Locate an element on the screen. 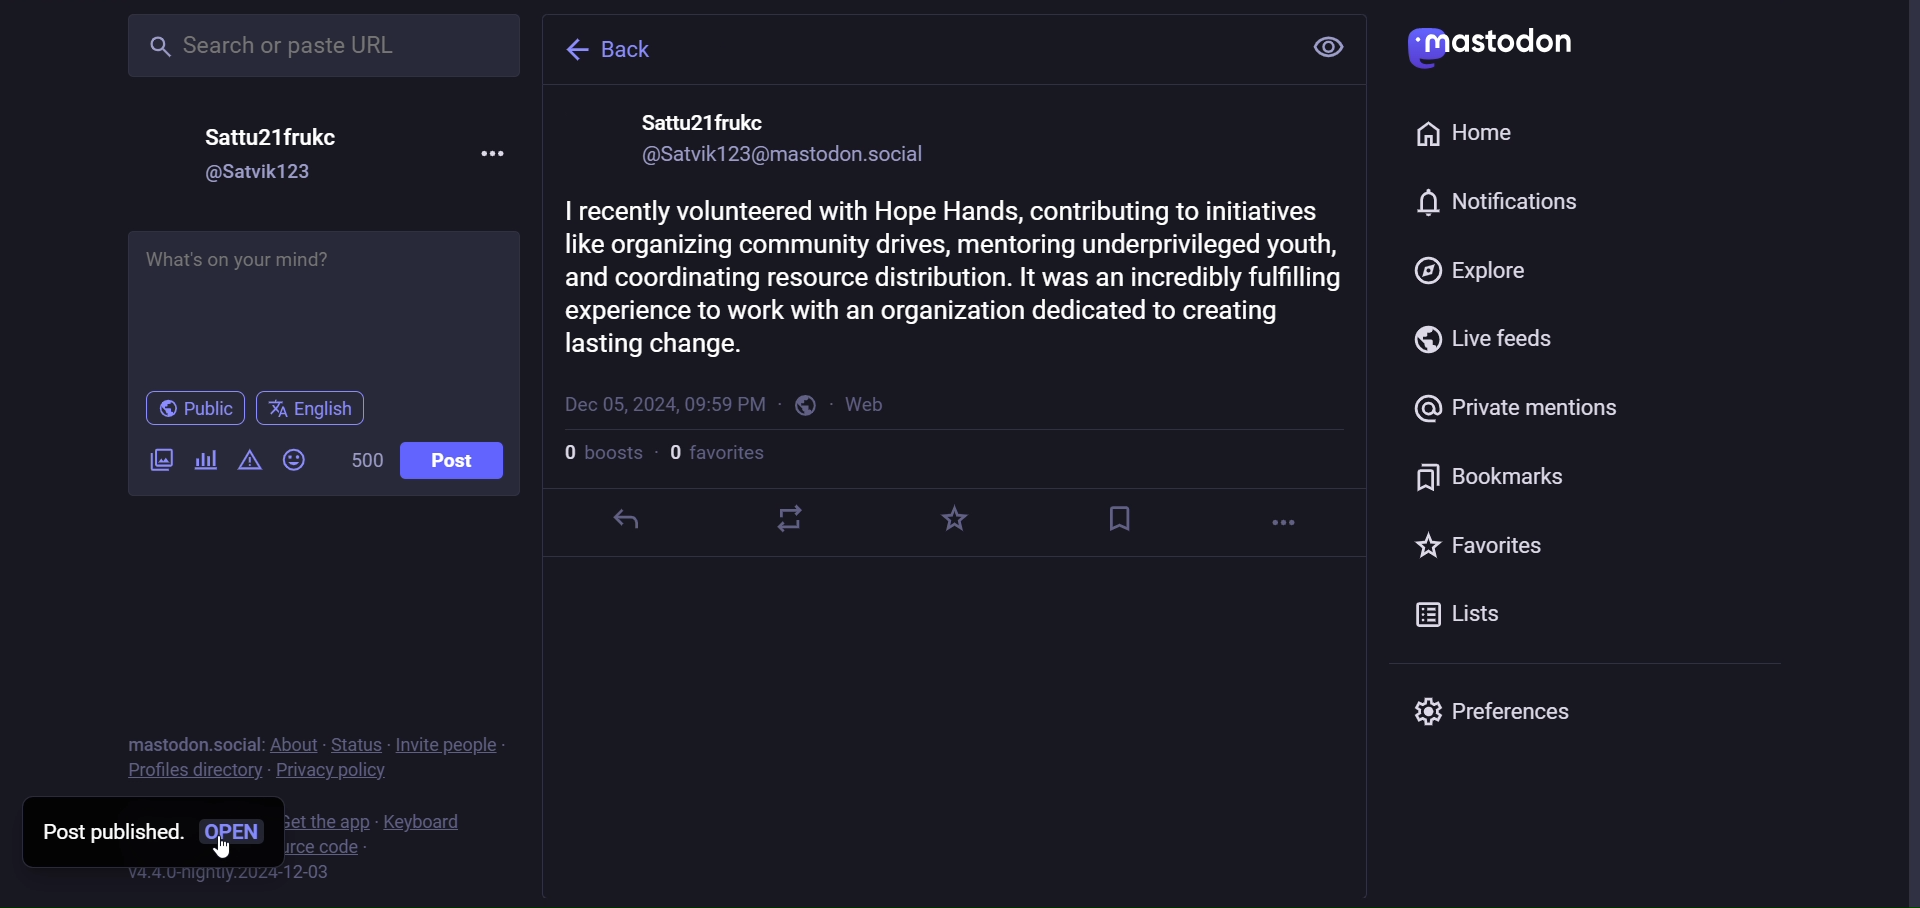  word limit is located at coordinates (366, 461).